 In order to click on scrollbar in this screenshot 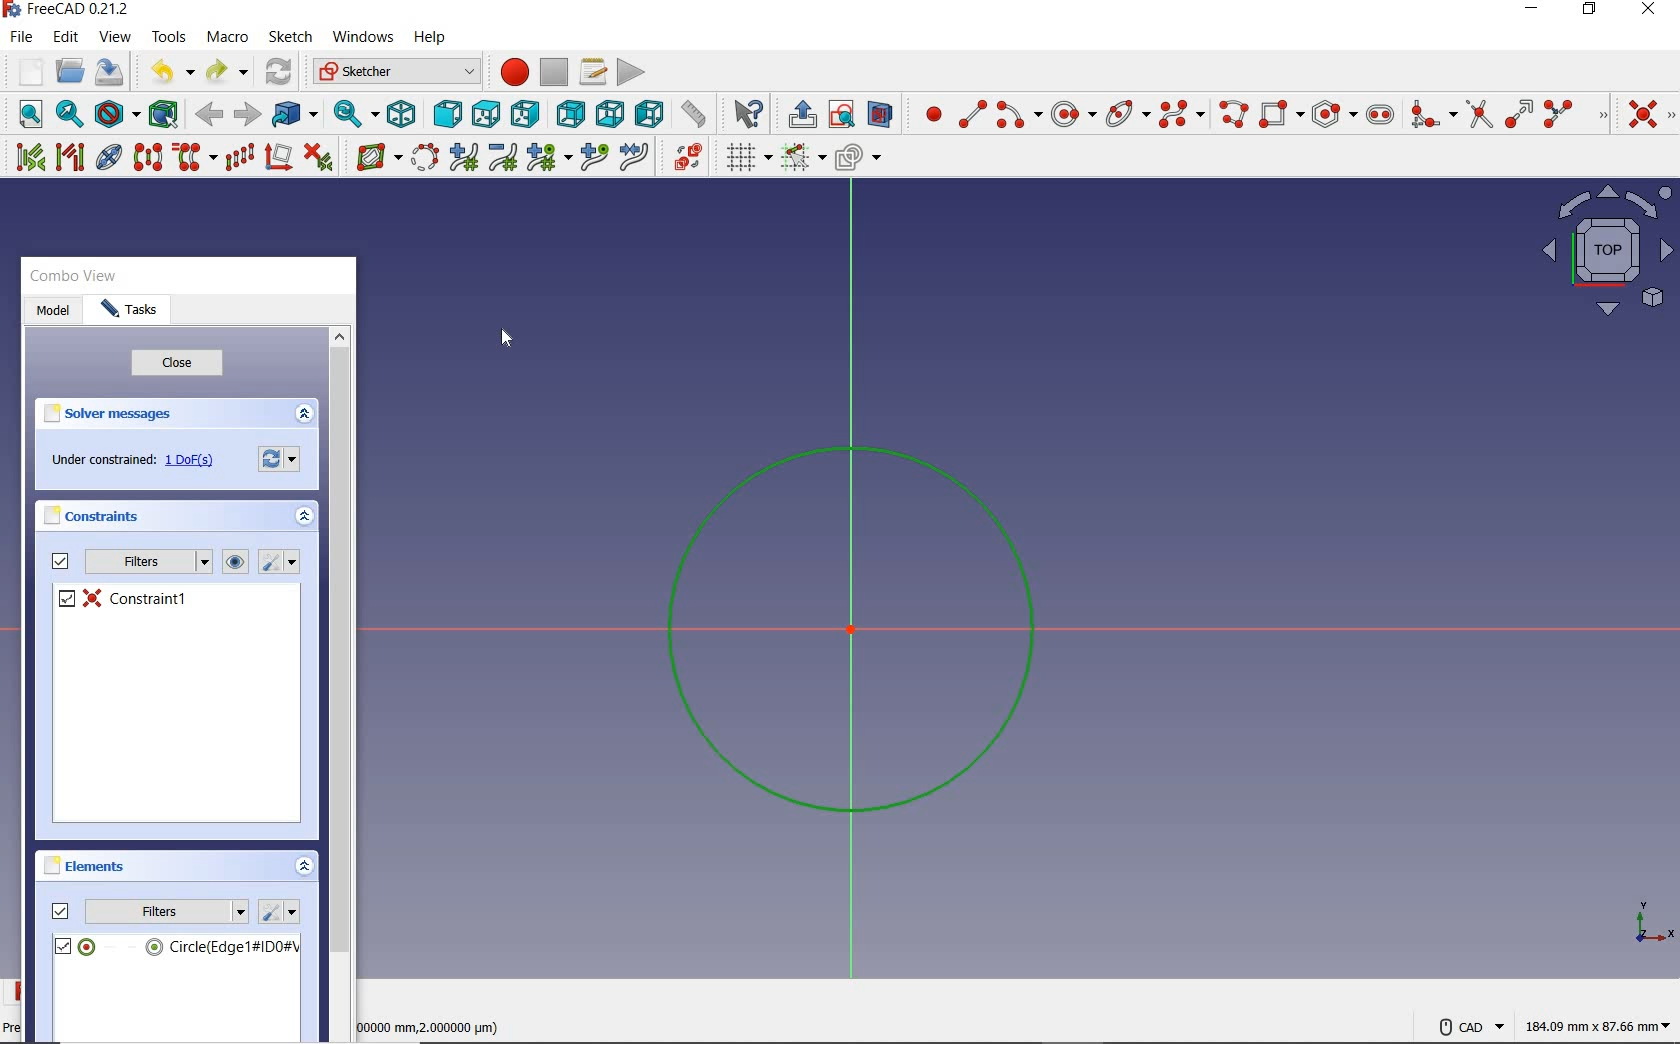, I will do `click(343, 643)`.